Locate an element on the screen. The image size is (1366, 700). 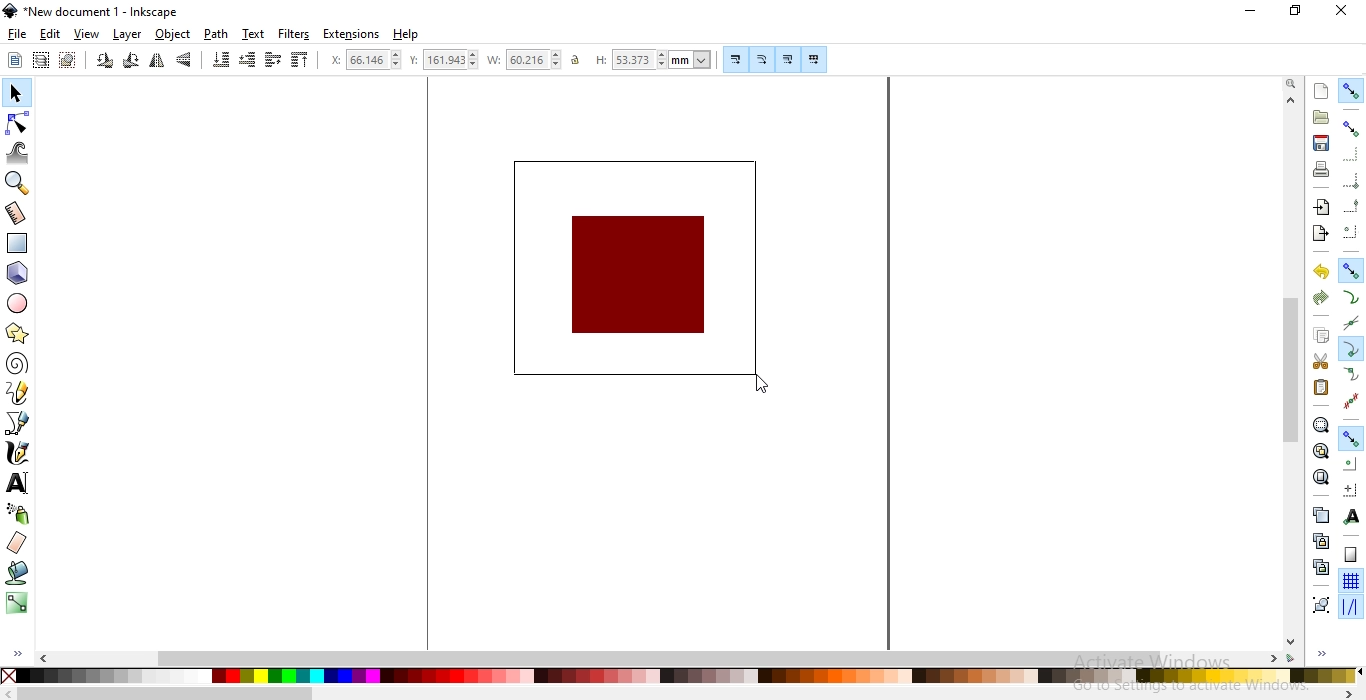
draw calligraphic or brush strokes is located at coordinates (16, 453).